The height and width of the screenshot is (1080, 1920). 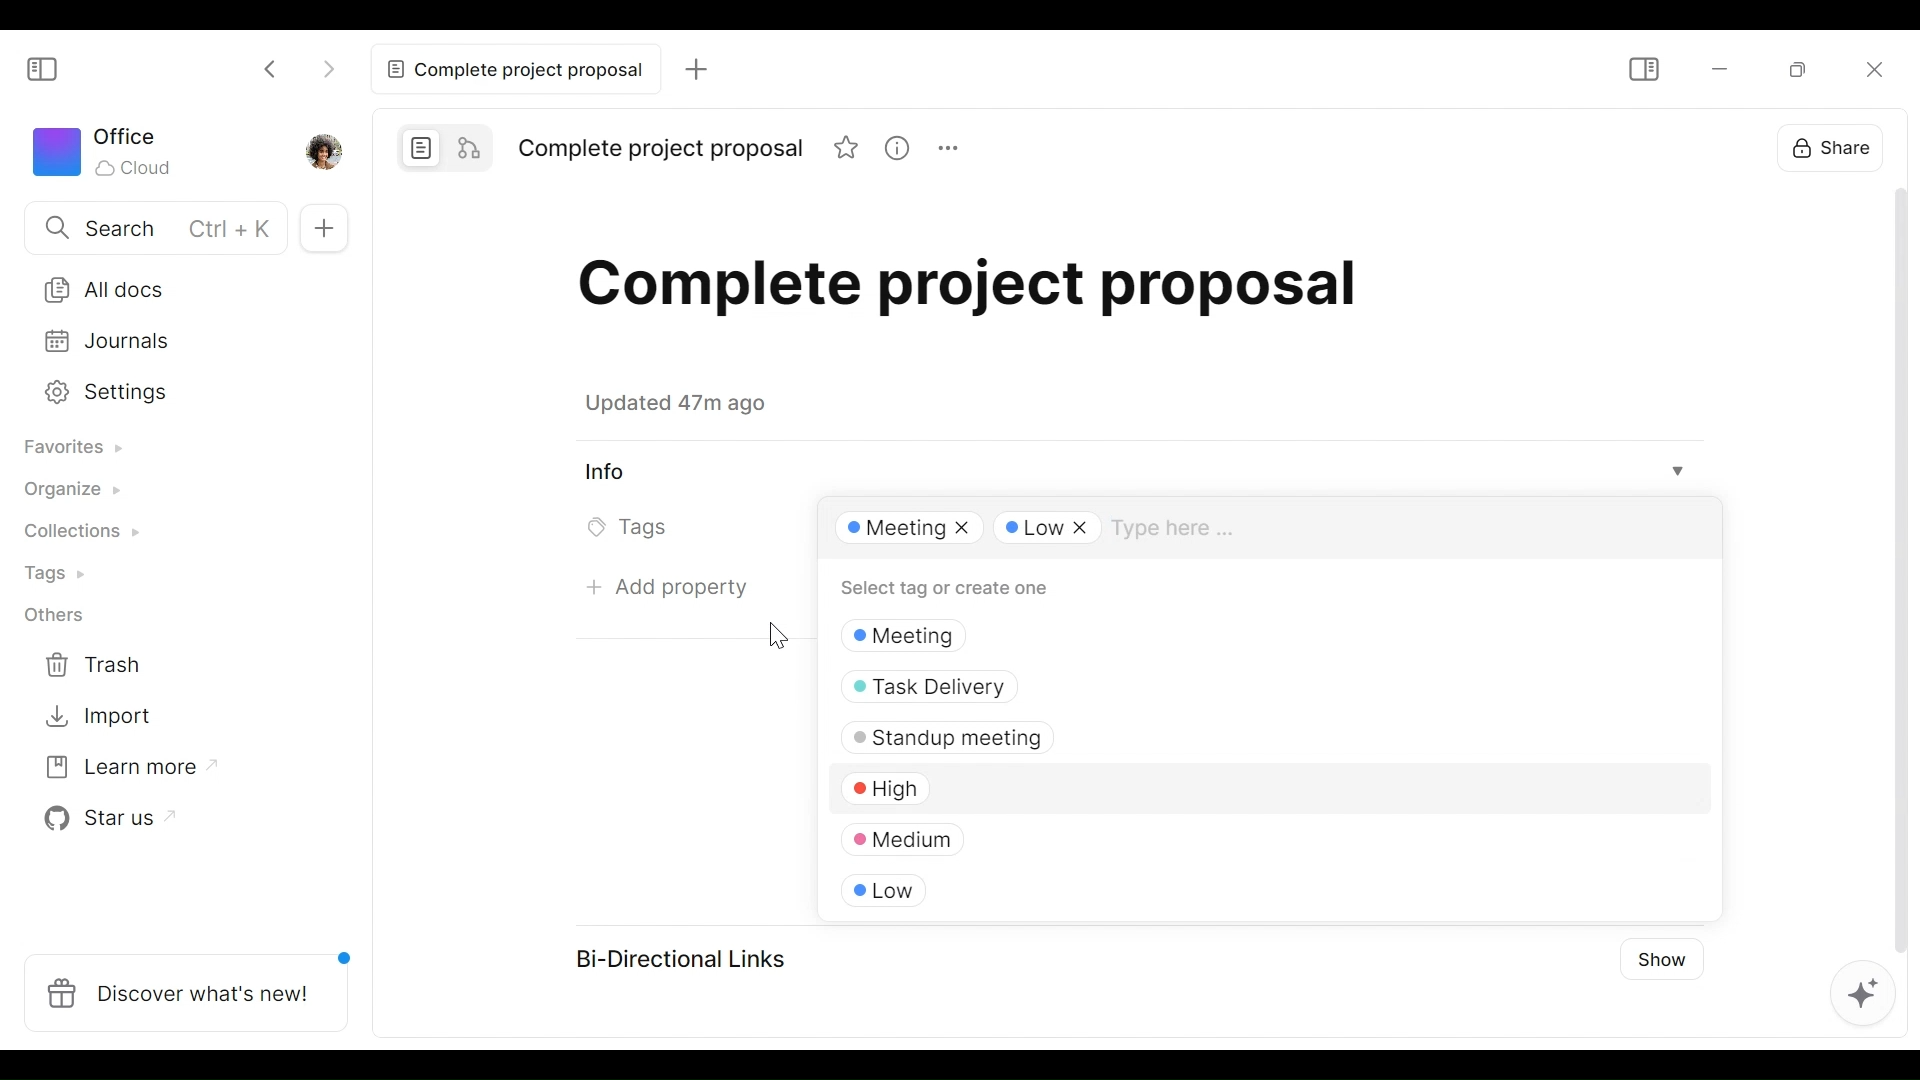 What do you see at coordinates (1891, 565) in the screenshot?
I see `Scrollbar` at bounding box center [1891, 565].